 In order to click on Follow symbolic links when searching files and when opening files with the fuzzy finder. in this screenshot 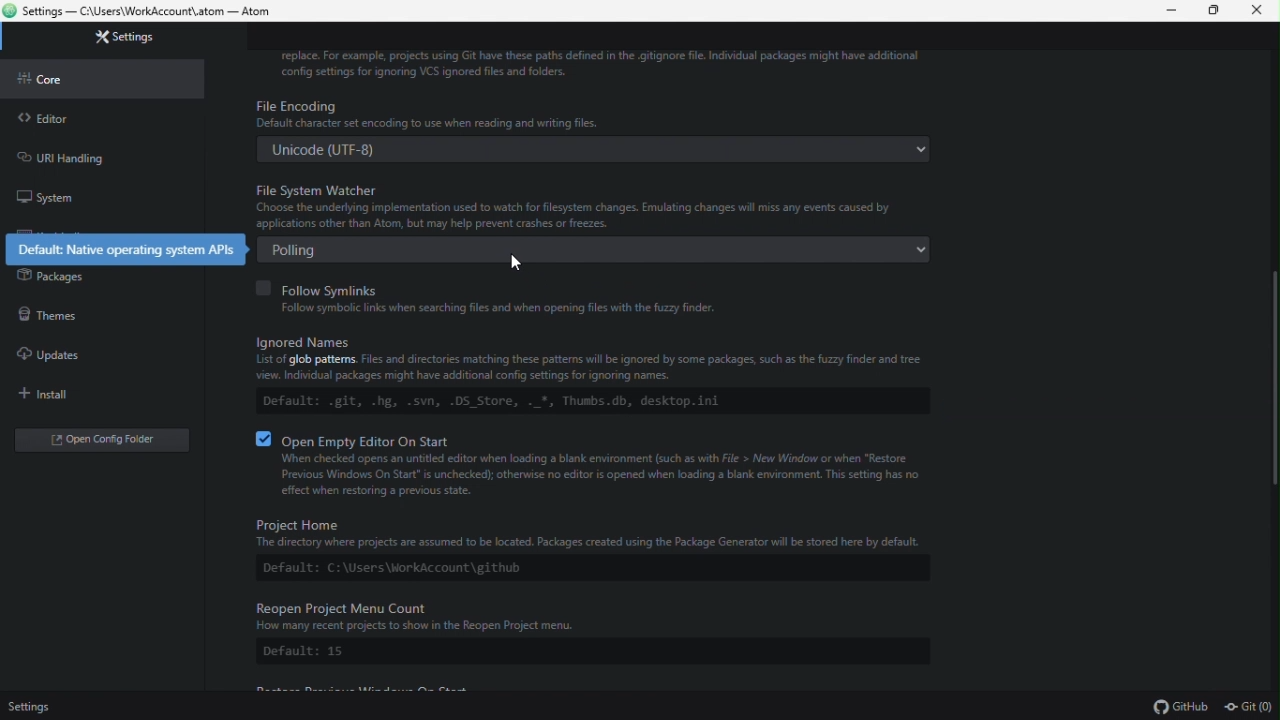, I will do `click(483, 309)`.